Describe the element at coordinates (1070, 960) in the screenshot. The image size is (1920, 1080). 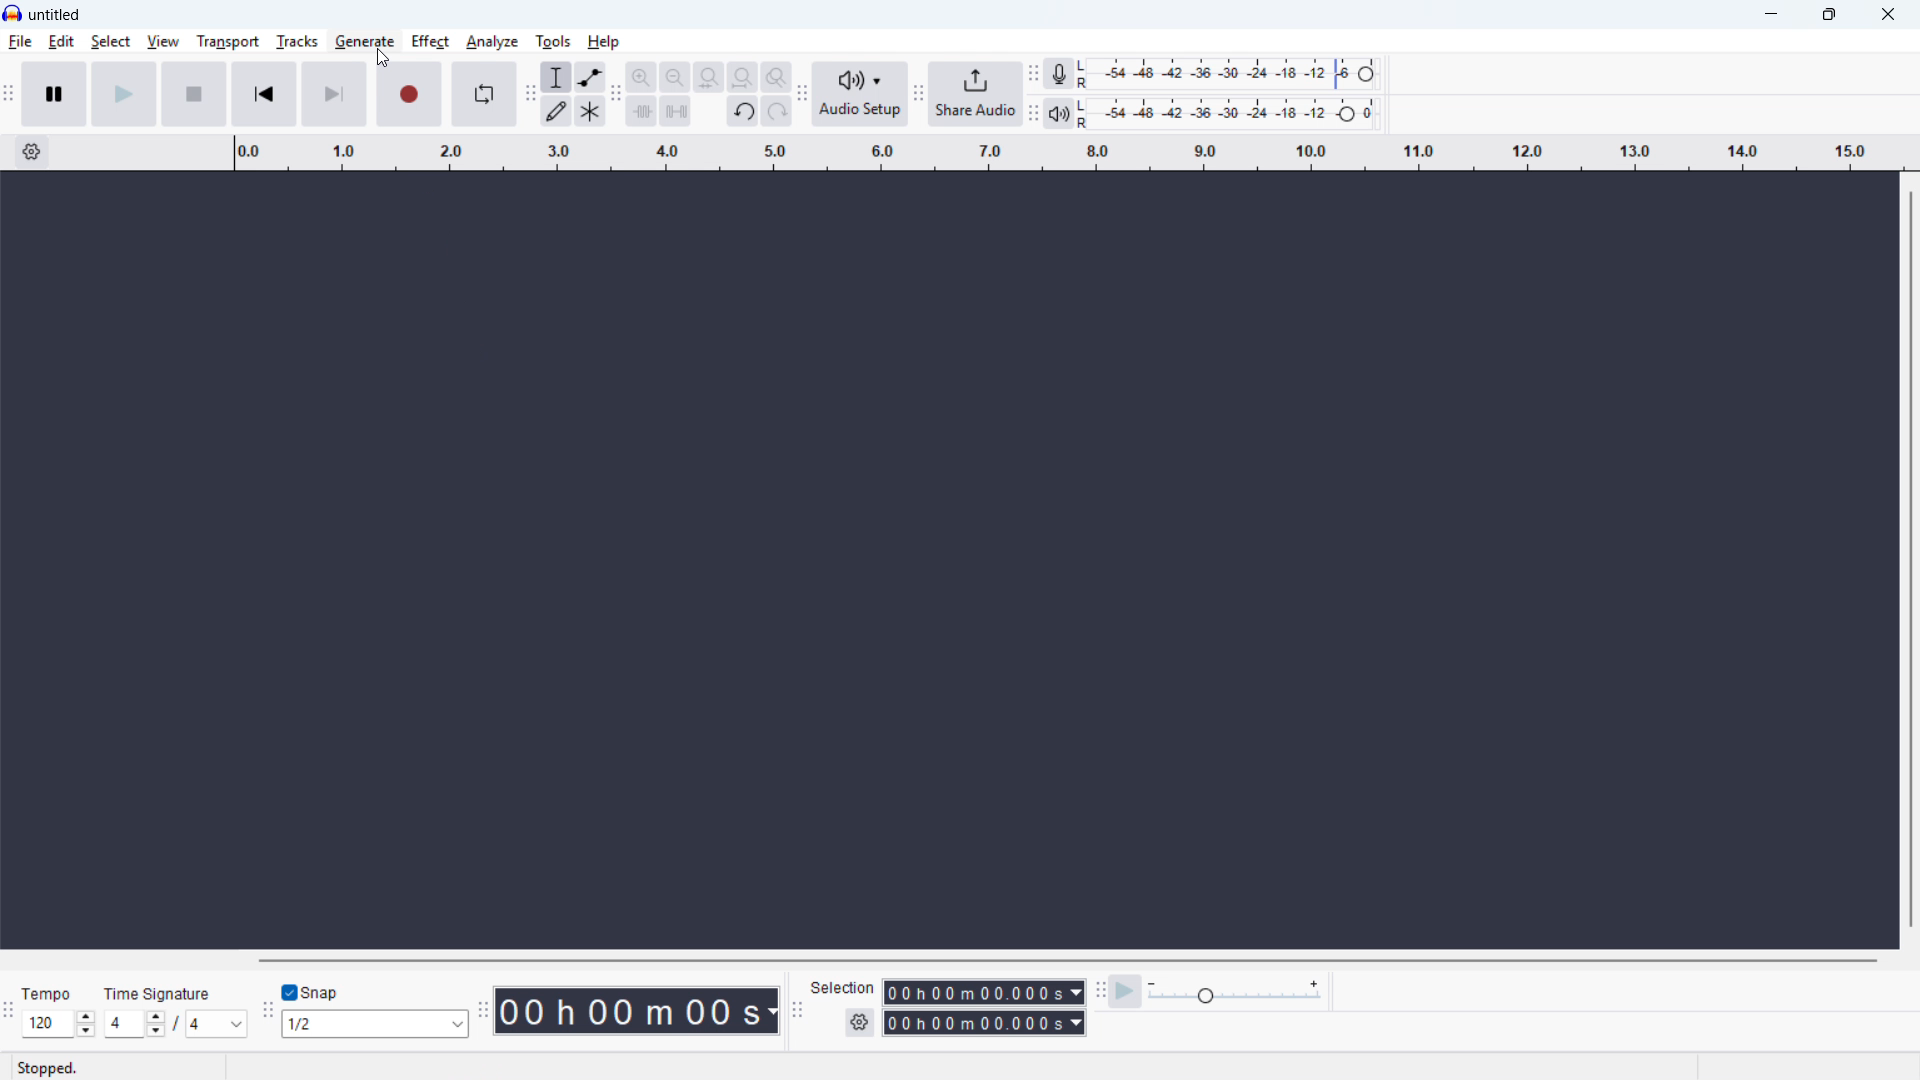
I see `Horizontal scroll bar ` at that location.